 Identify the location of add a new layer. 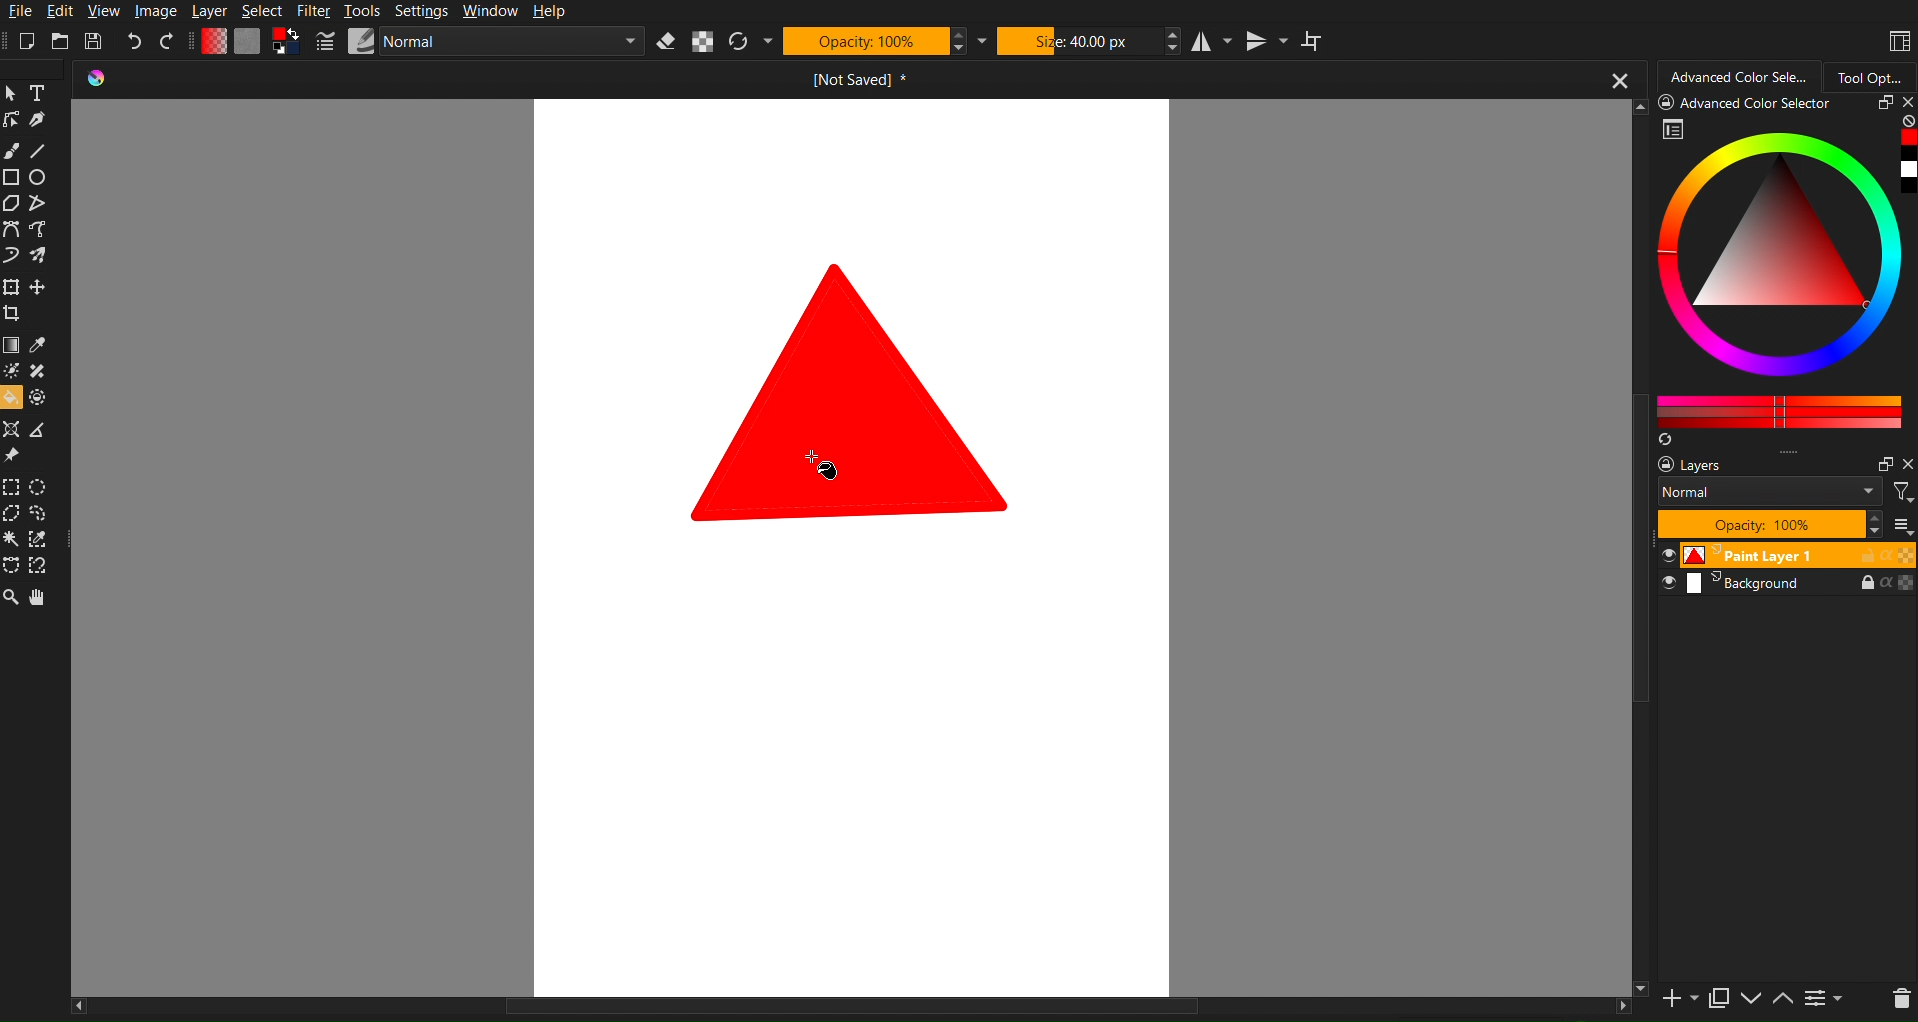
(1677, 1000).